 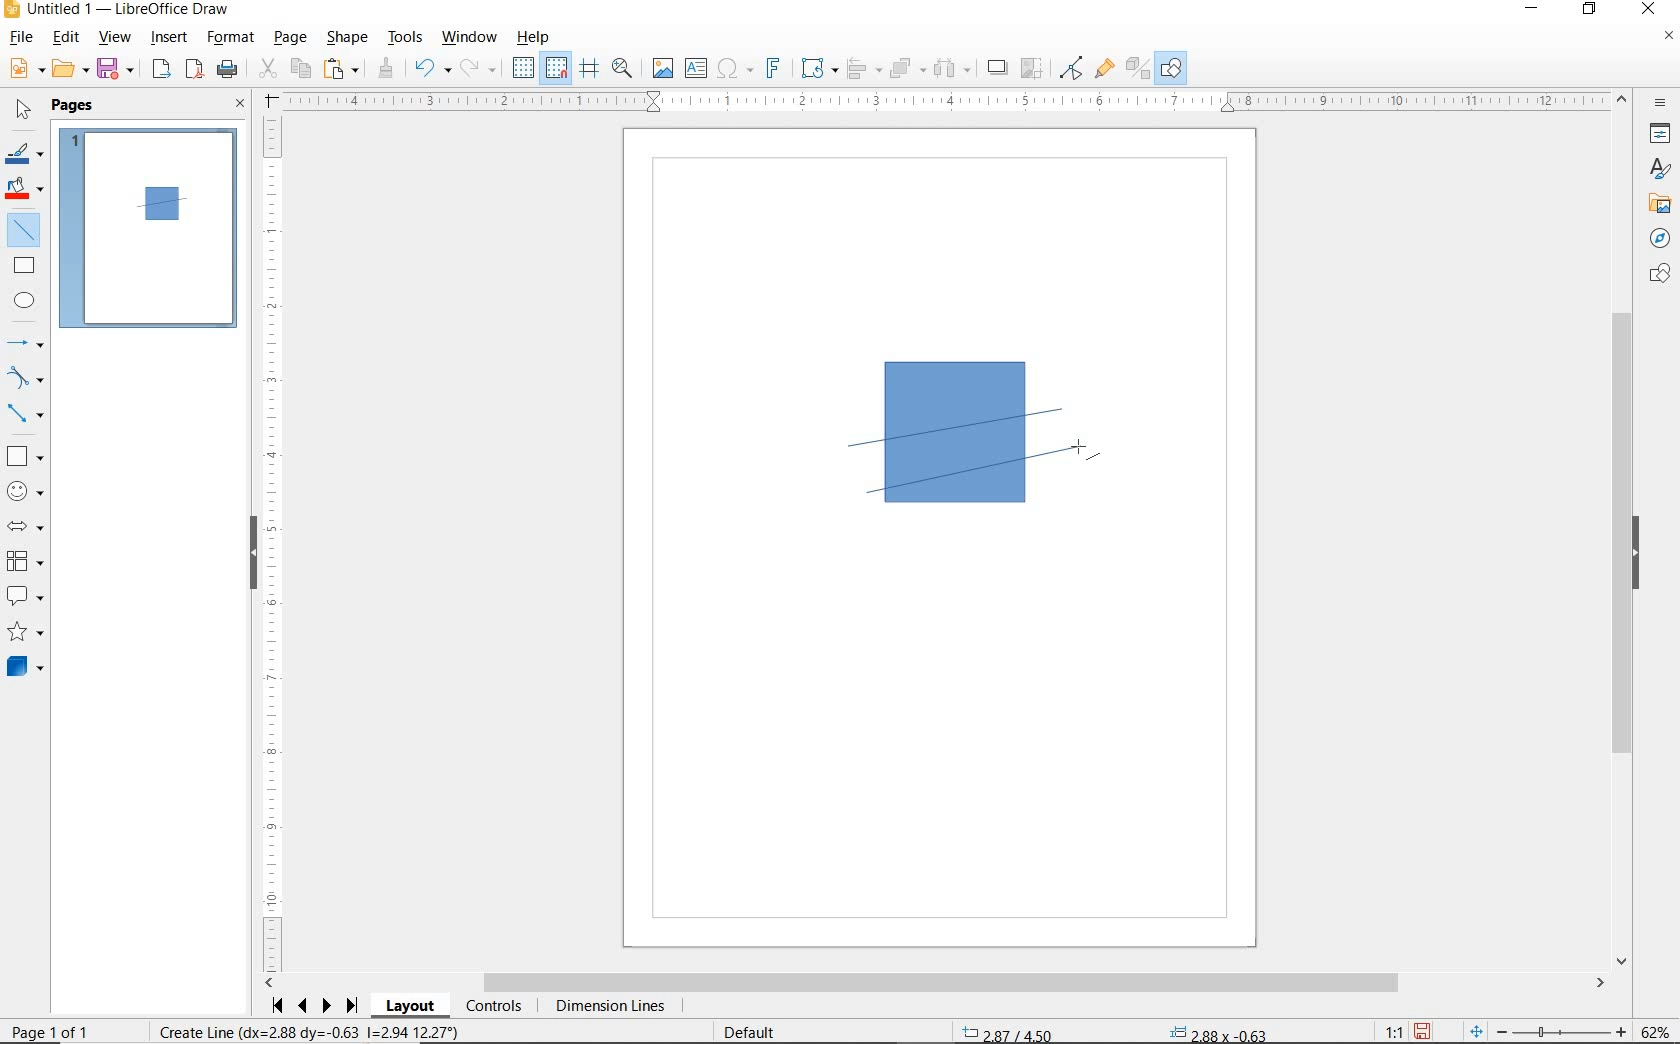 What do you see at coordinates (26, 377) in the screenshot?
I see `CURVES AND POLYGONS` at bounding box center [26, 377].